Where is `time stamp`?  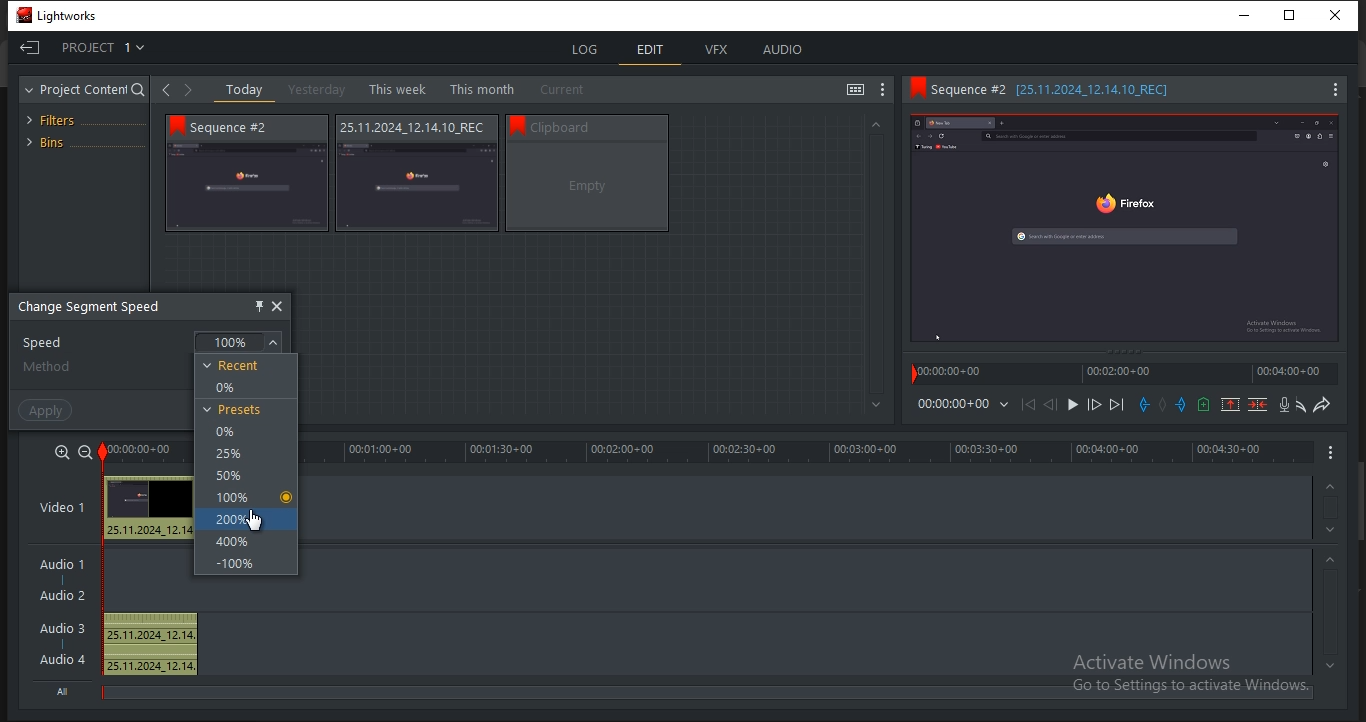
time stamp is located at coordinates (951, 374).